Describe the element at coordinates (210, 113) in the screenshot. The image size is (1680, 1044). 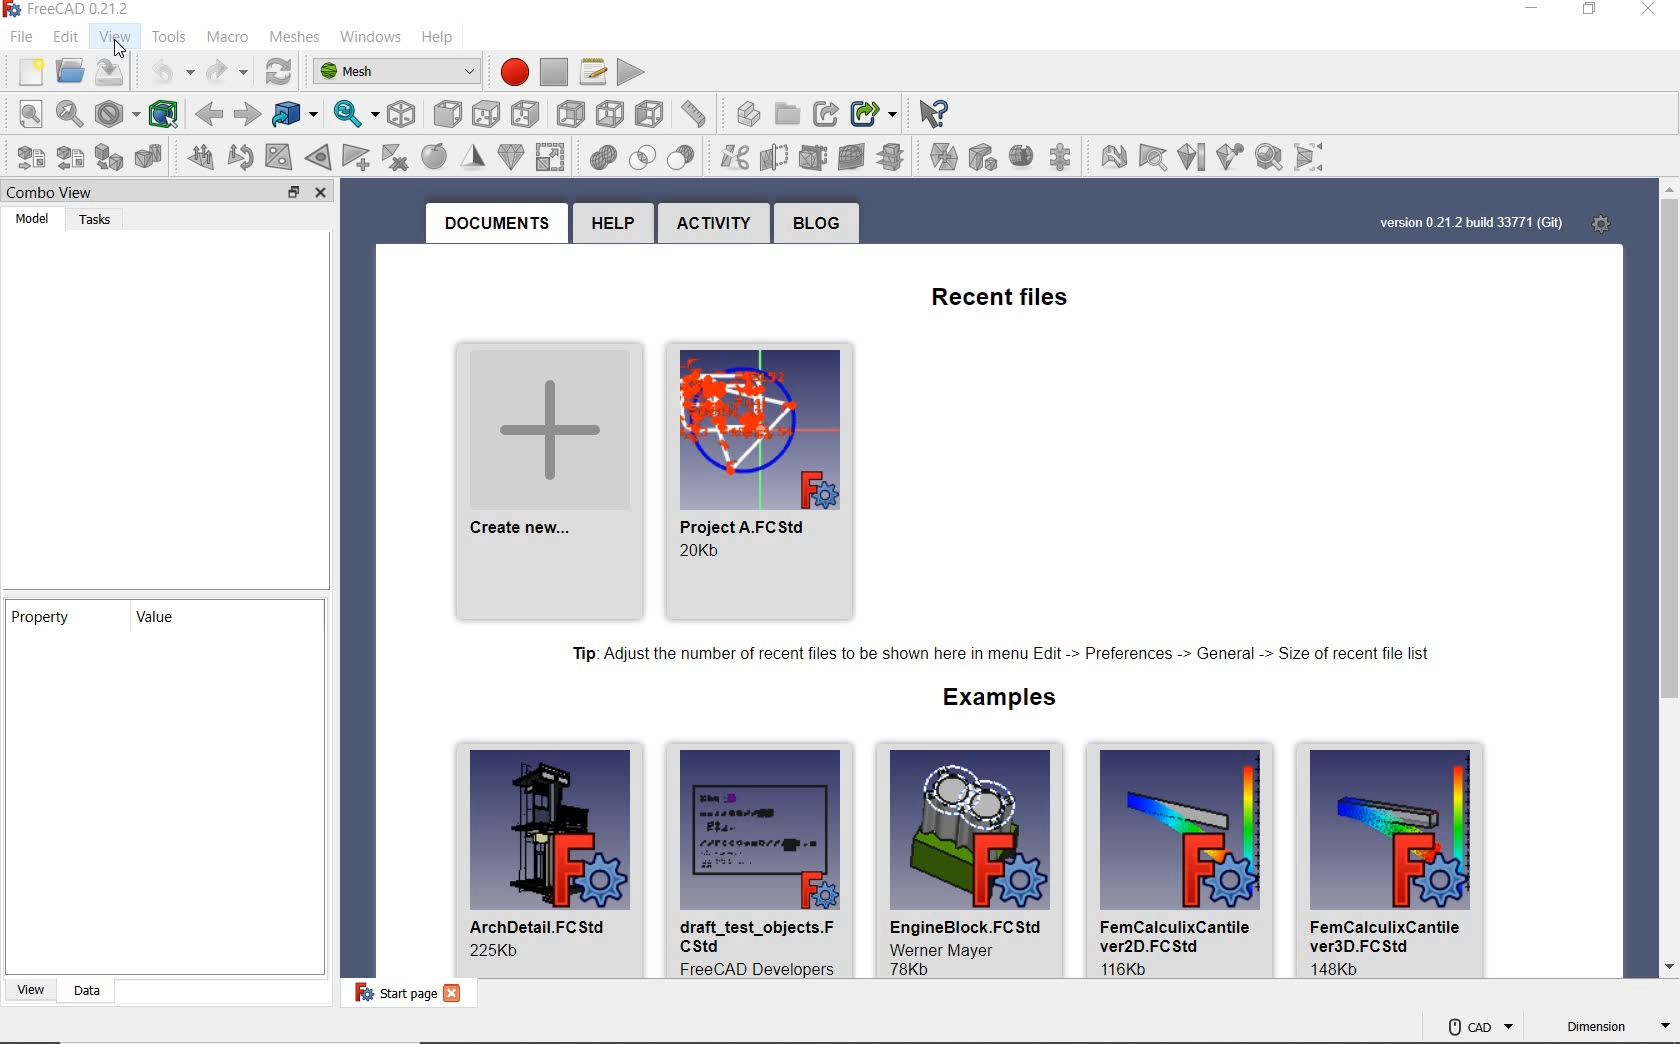
I see `back` at that location.